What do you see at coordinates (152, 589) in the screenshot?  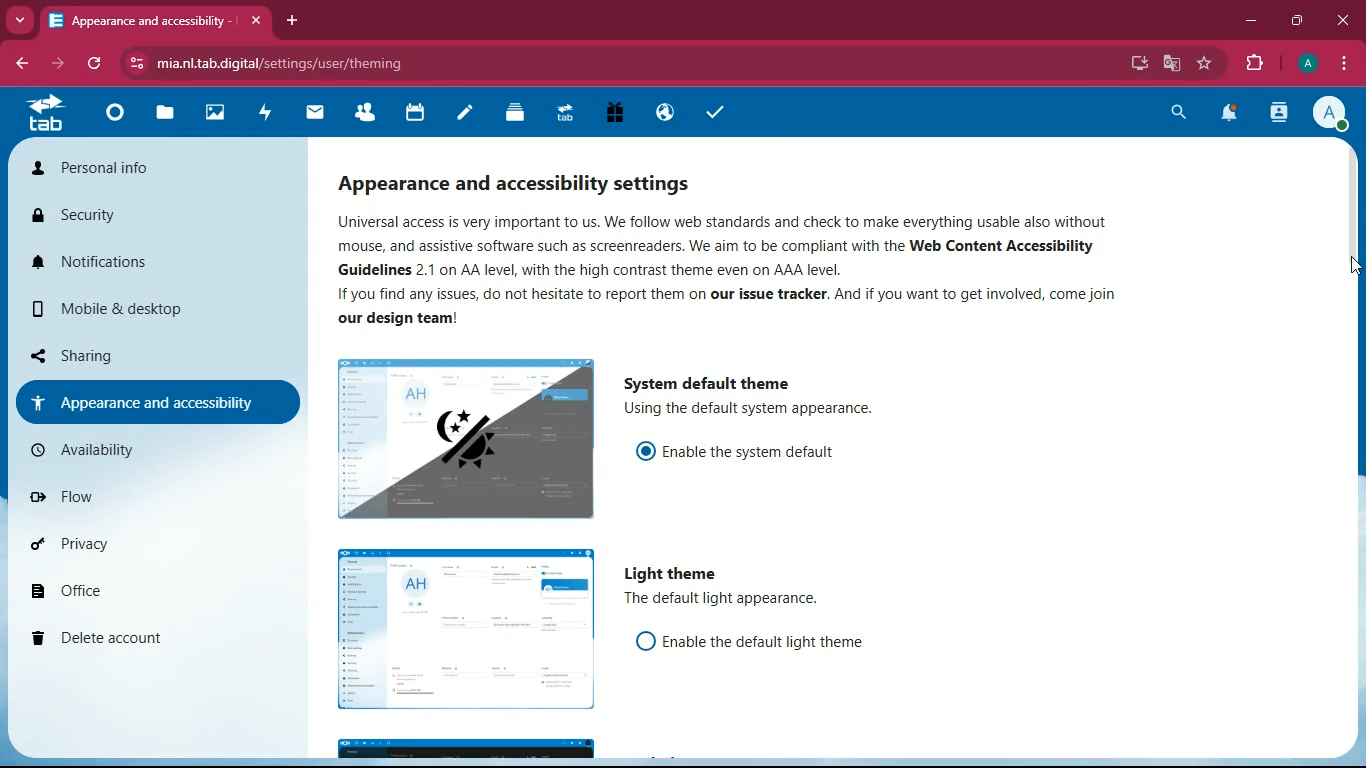 I see `office` at bounding box center [152, 589].